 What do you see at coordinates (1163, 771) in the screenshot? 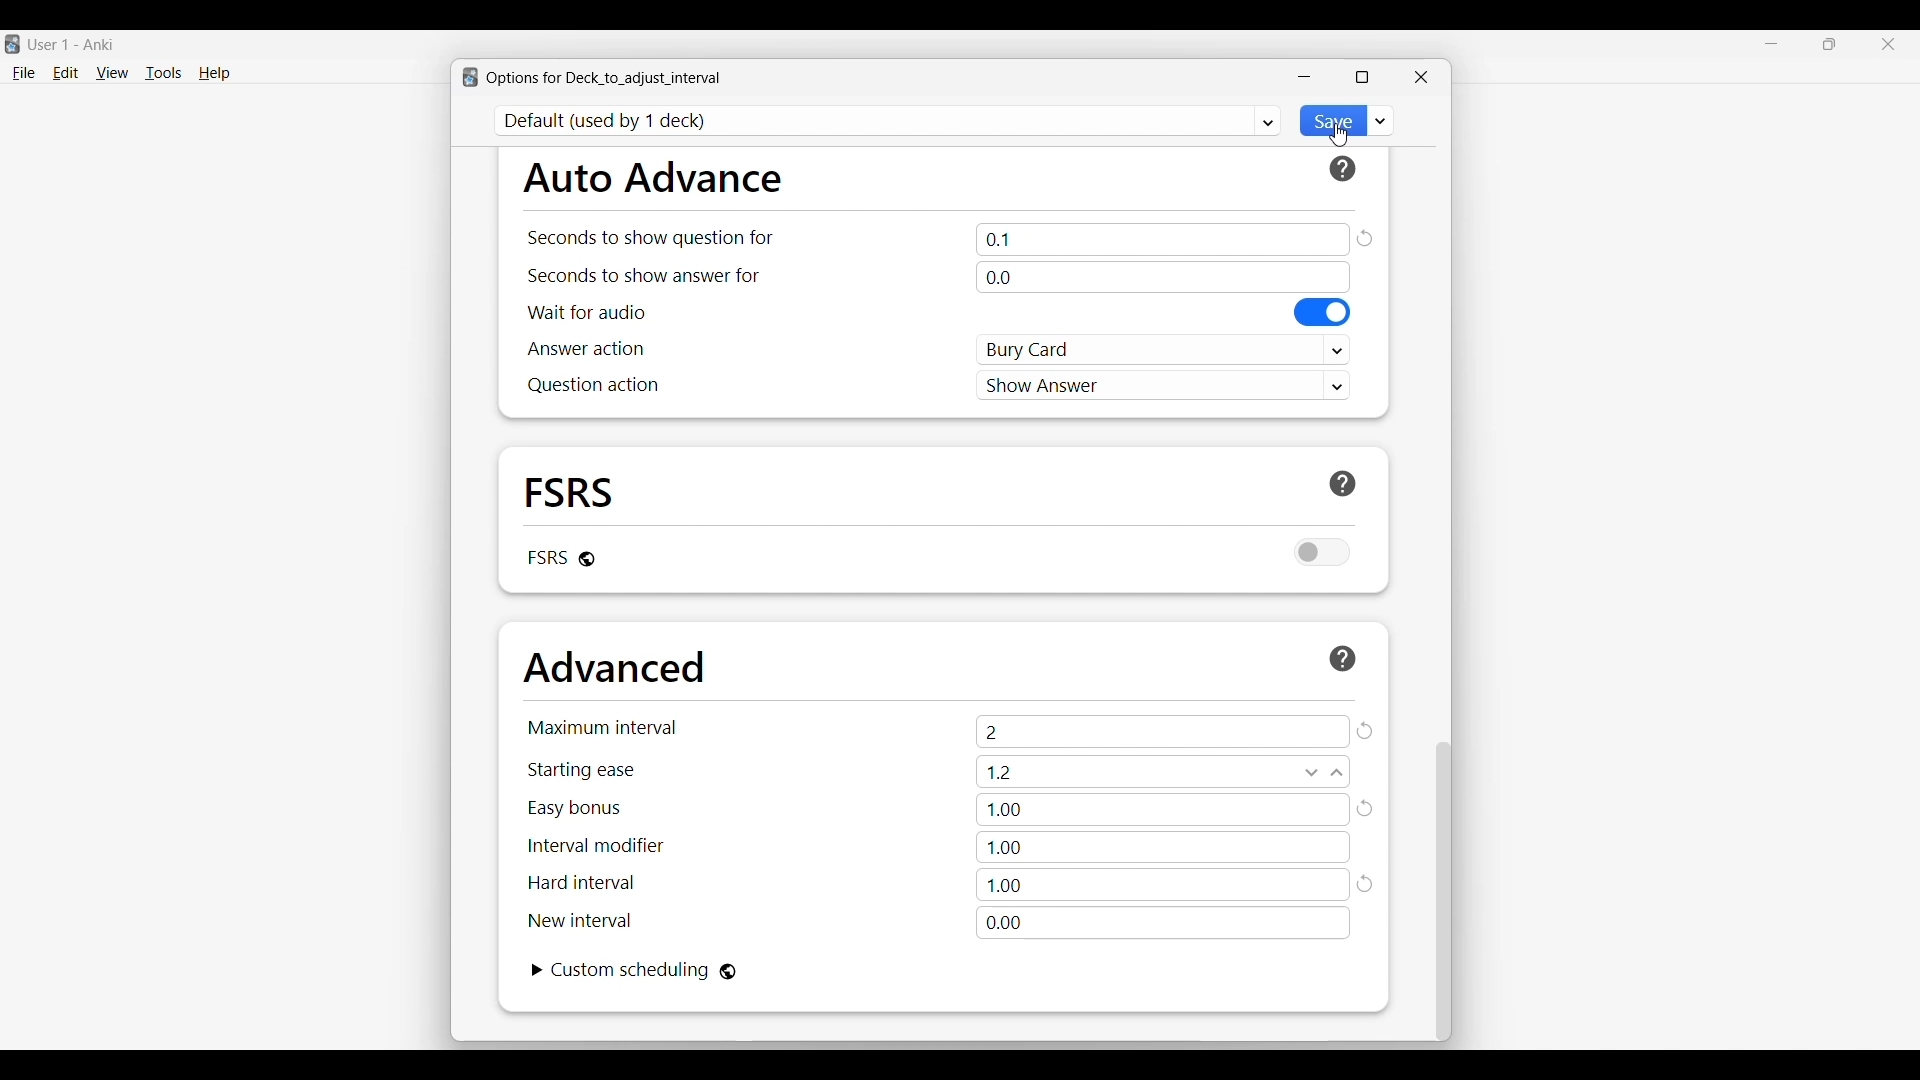
I see `1.2` at bounding box center [1163, 771].